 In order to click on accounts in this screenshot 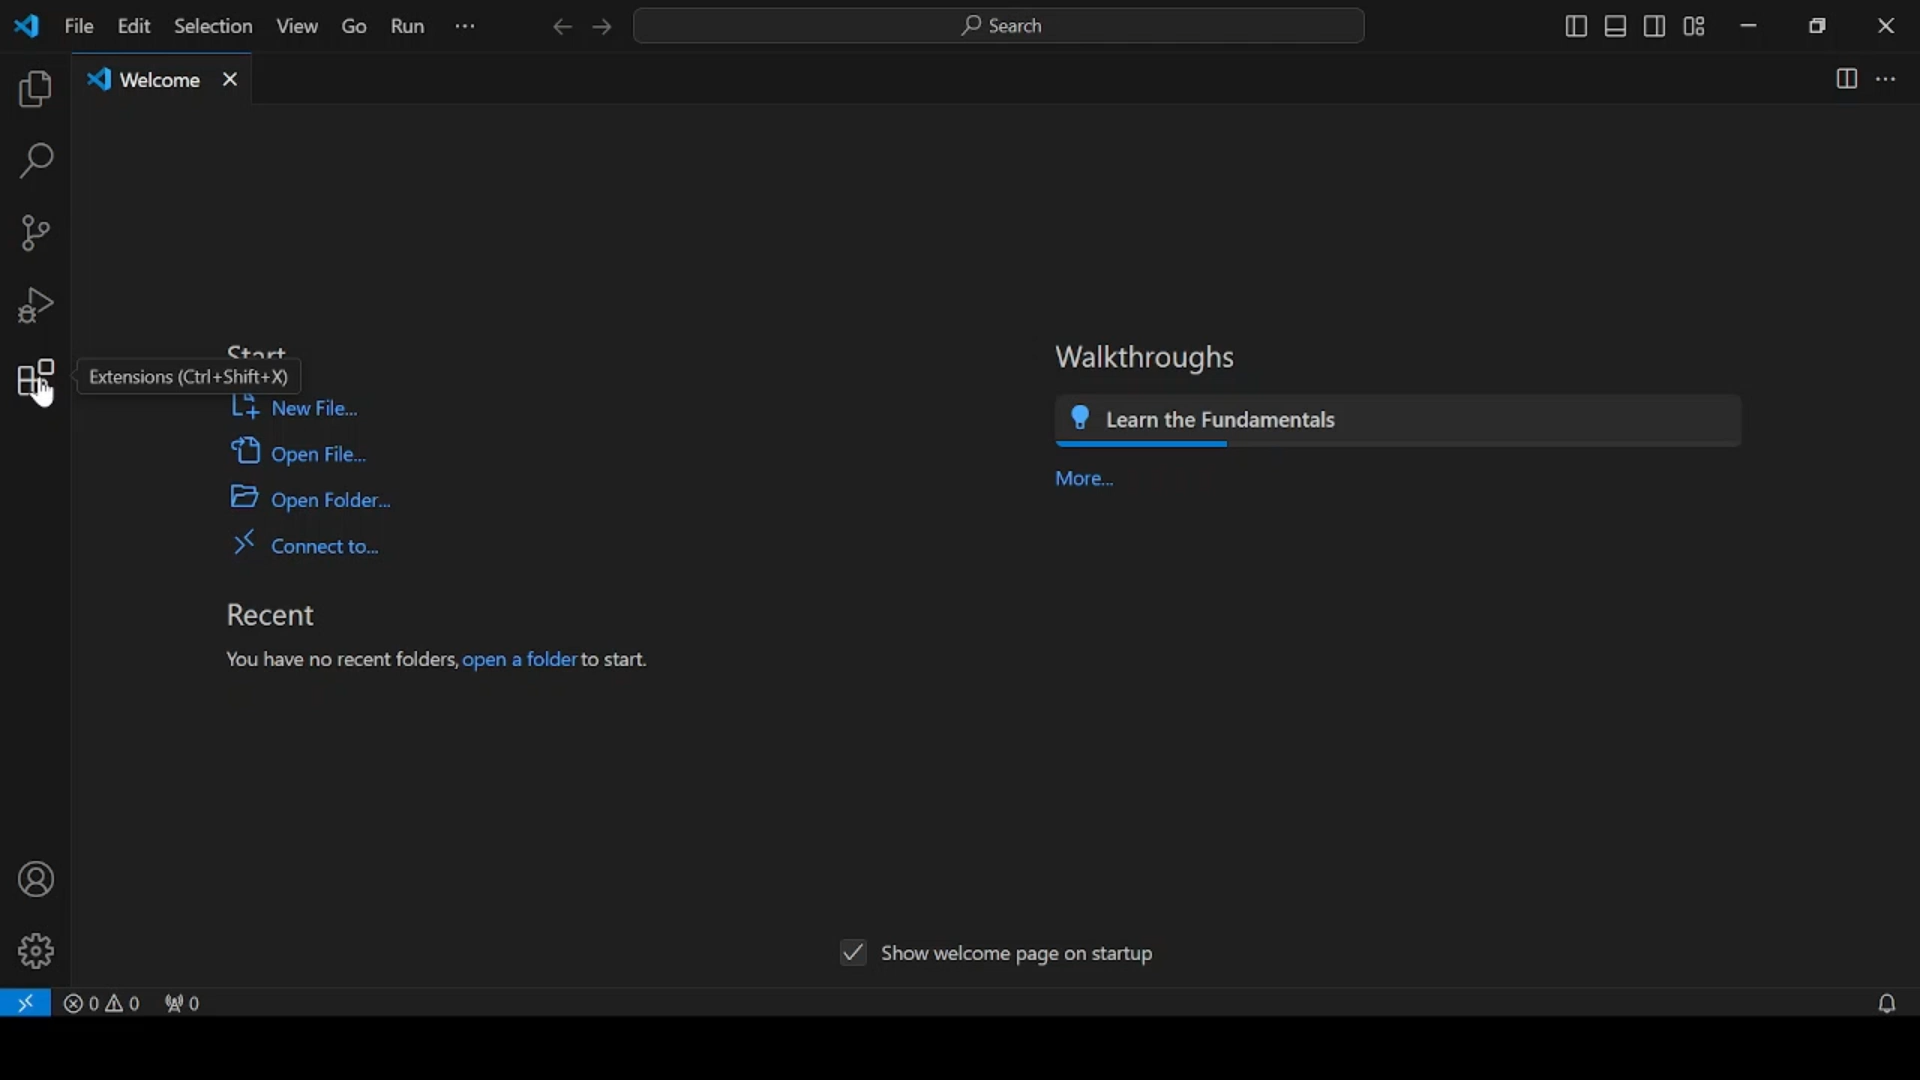, I will do `click(32, 877)`.